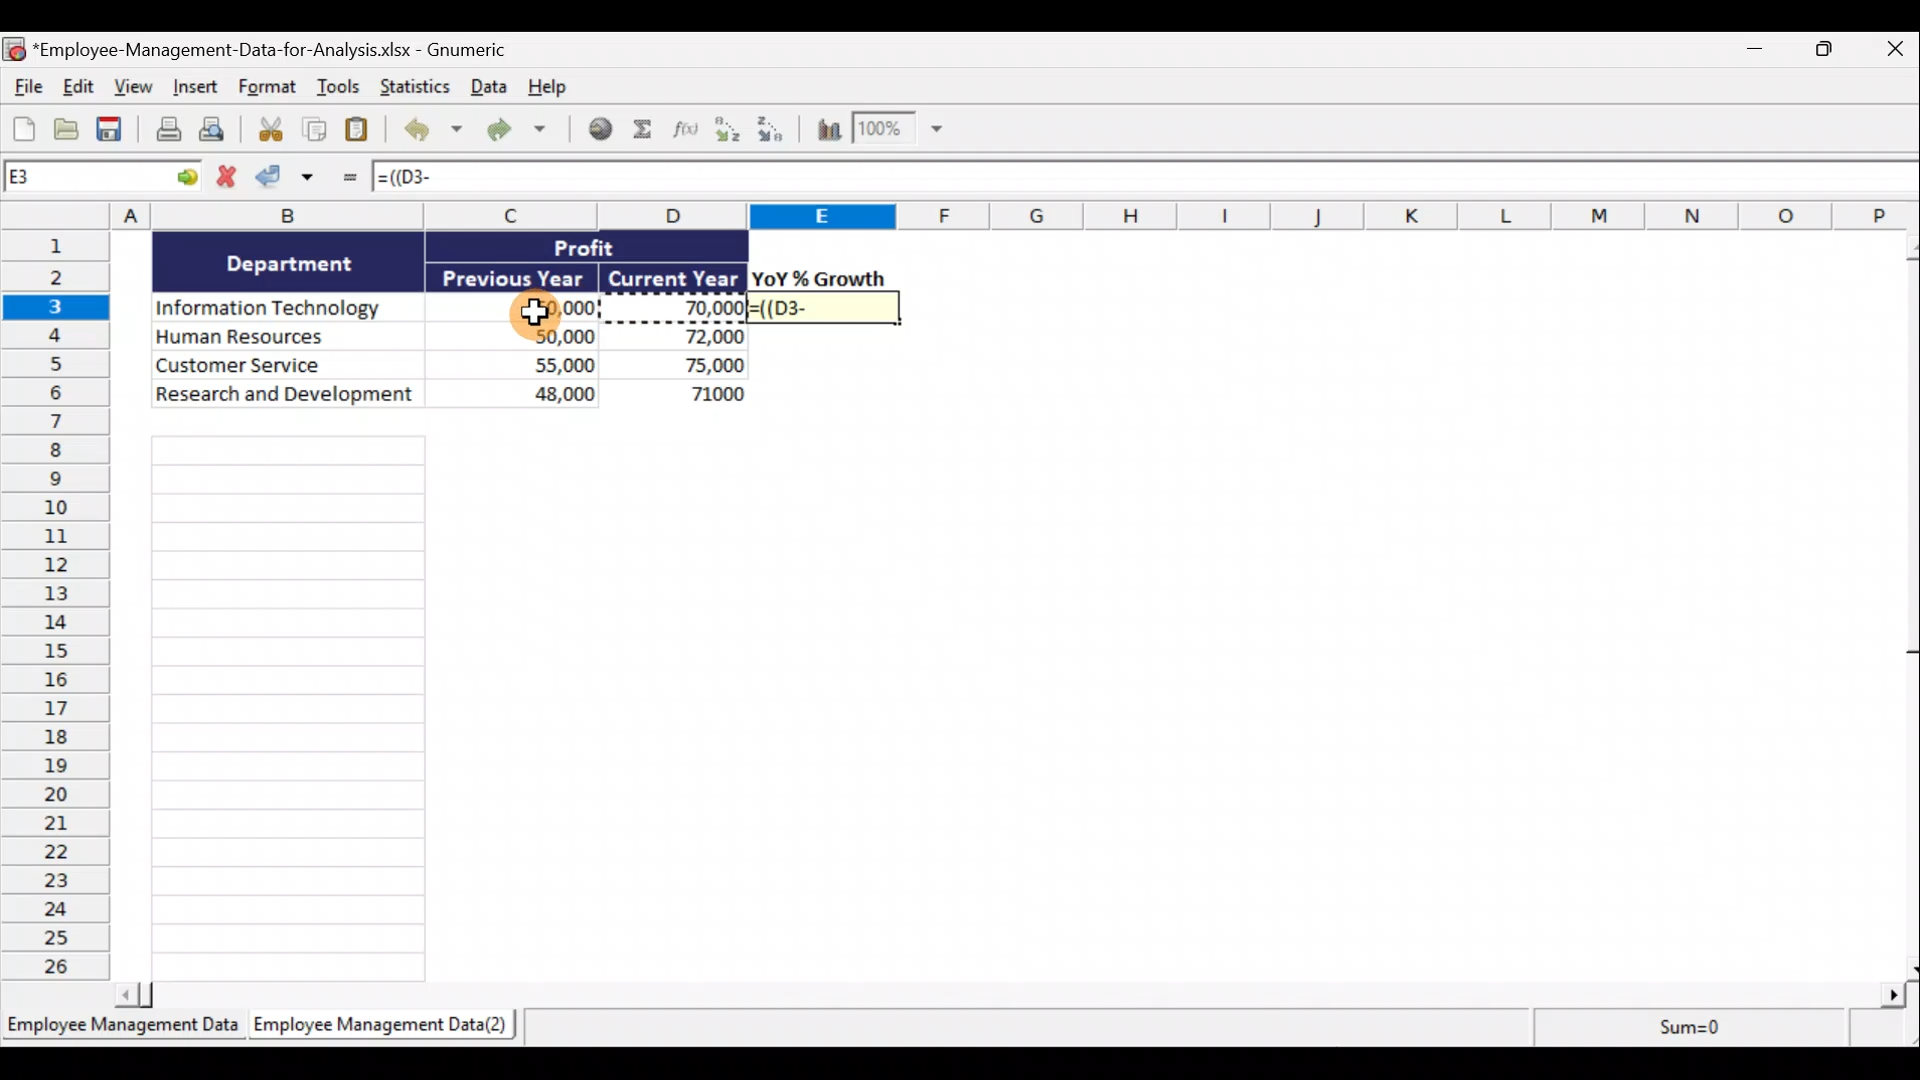  Describe the element at coordinates (25, 84) in the screenshot. I see `File` at that location.